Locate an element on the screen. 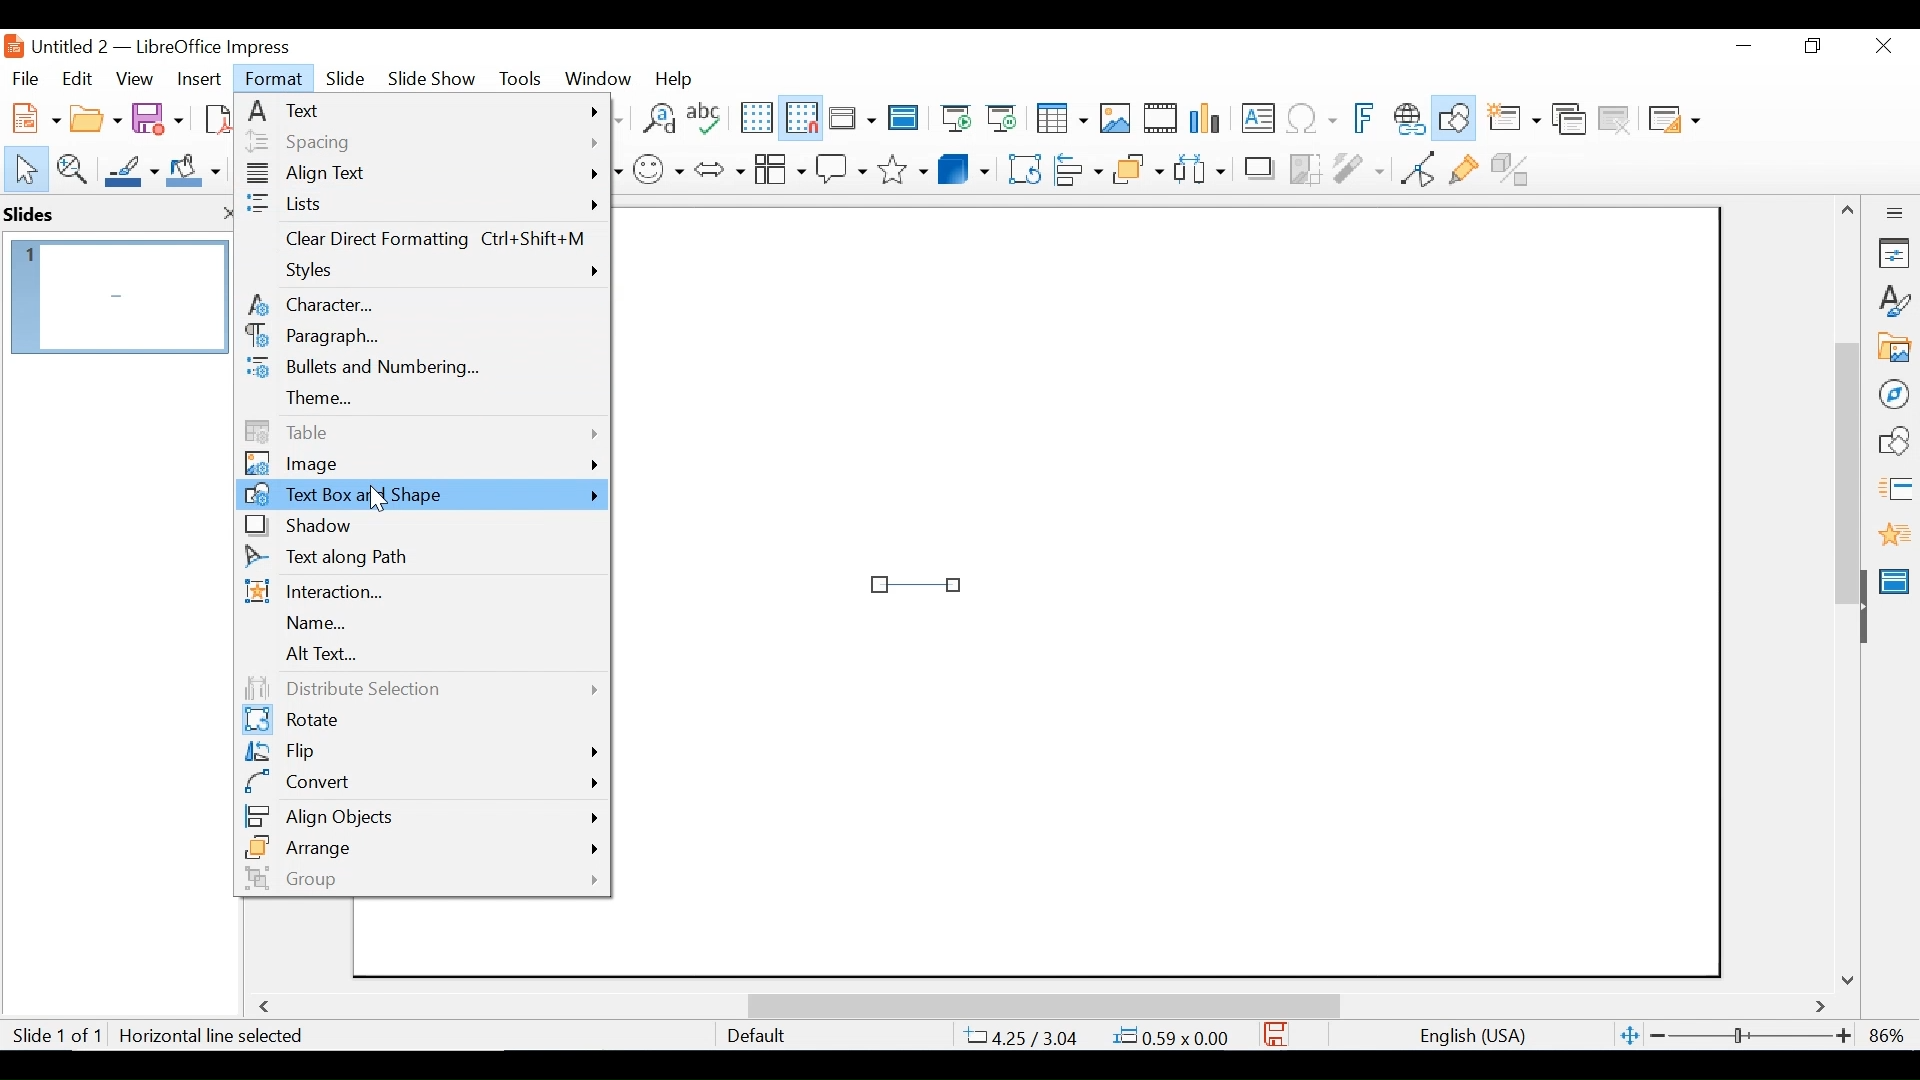 The width and height of the screenshot is (1920, 1080). Shadow Image is located at coordinates (1261, 167).